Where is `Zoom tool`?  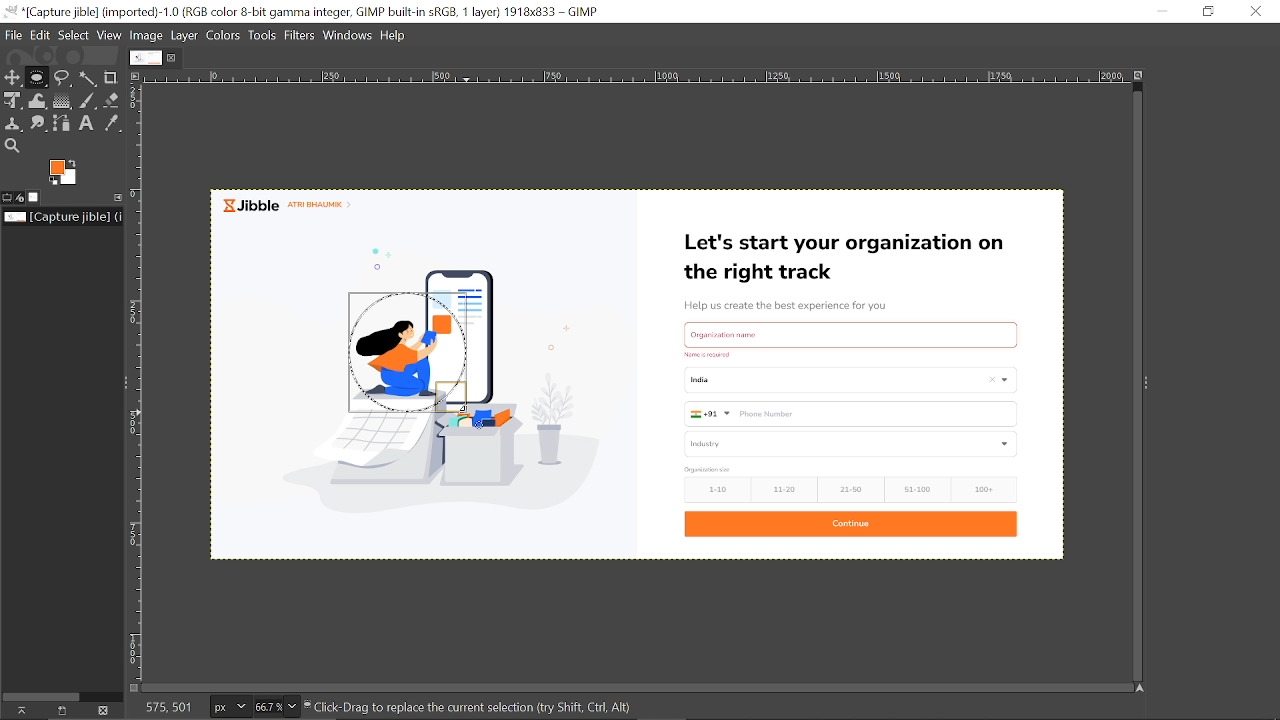 Zoom tool is located at coordinates (11, 145).